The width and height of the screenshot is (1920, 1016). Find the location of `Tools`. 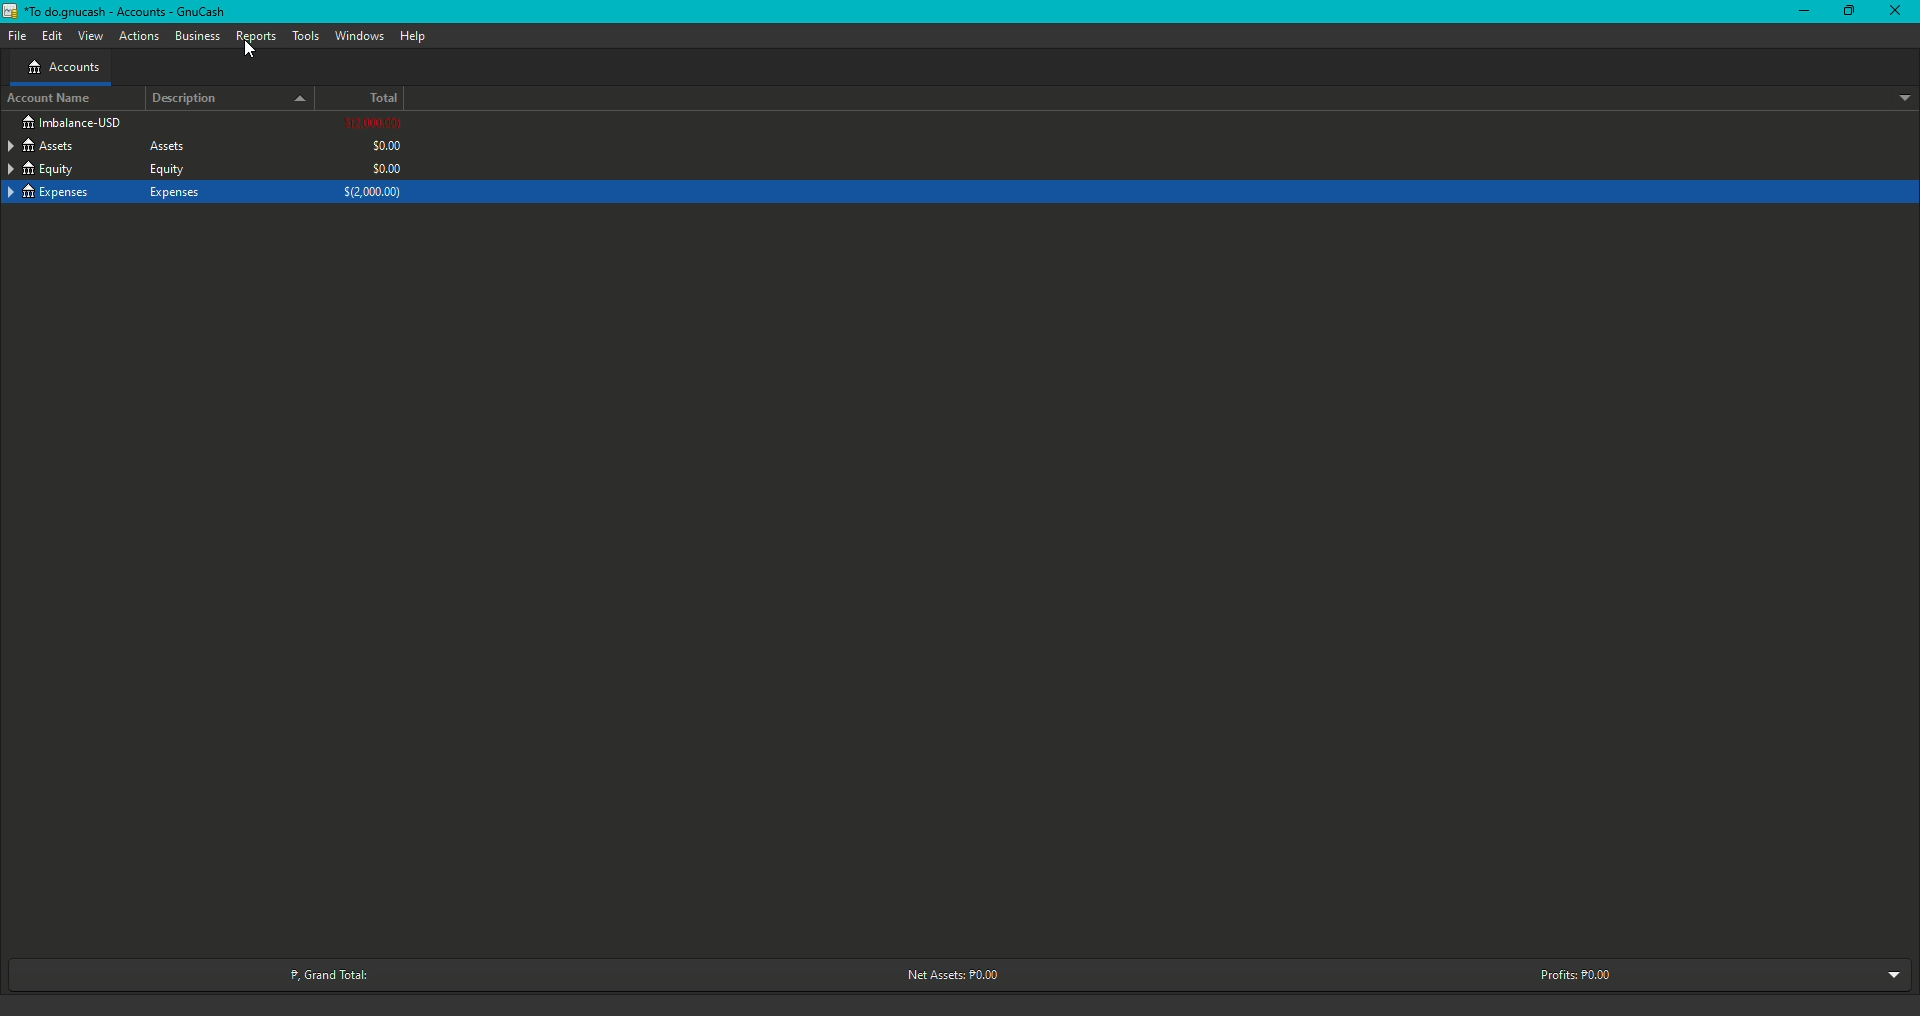

Tools is located at coordinates (306, 36).